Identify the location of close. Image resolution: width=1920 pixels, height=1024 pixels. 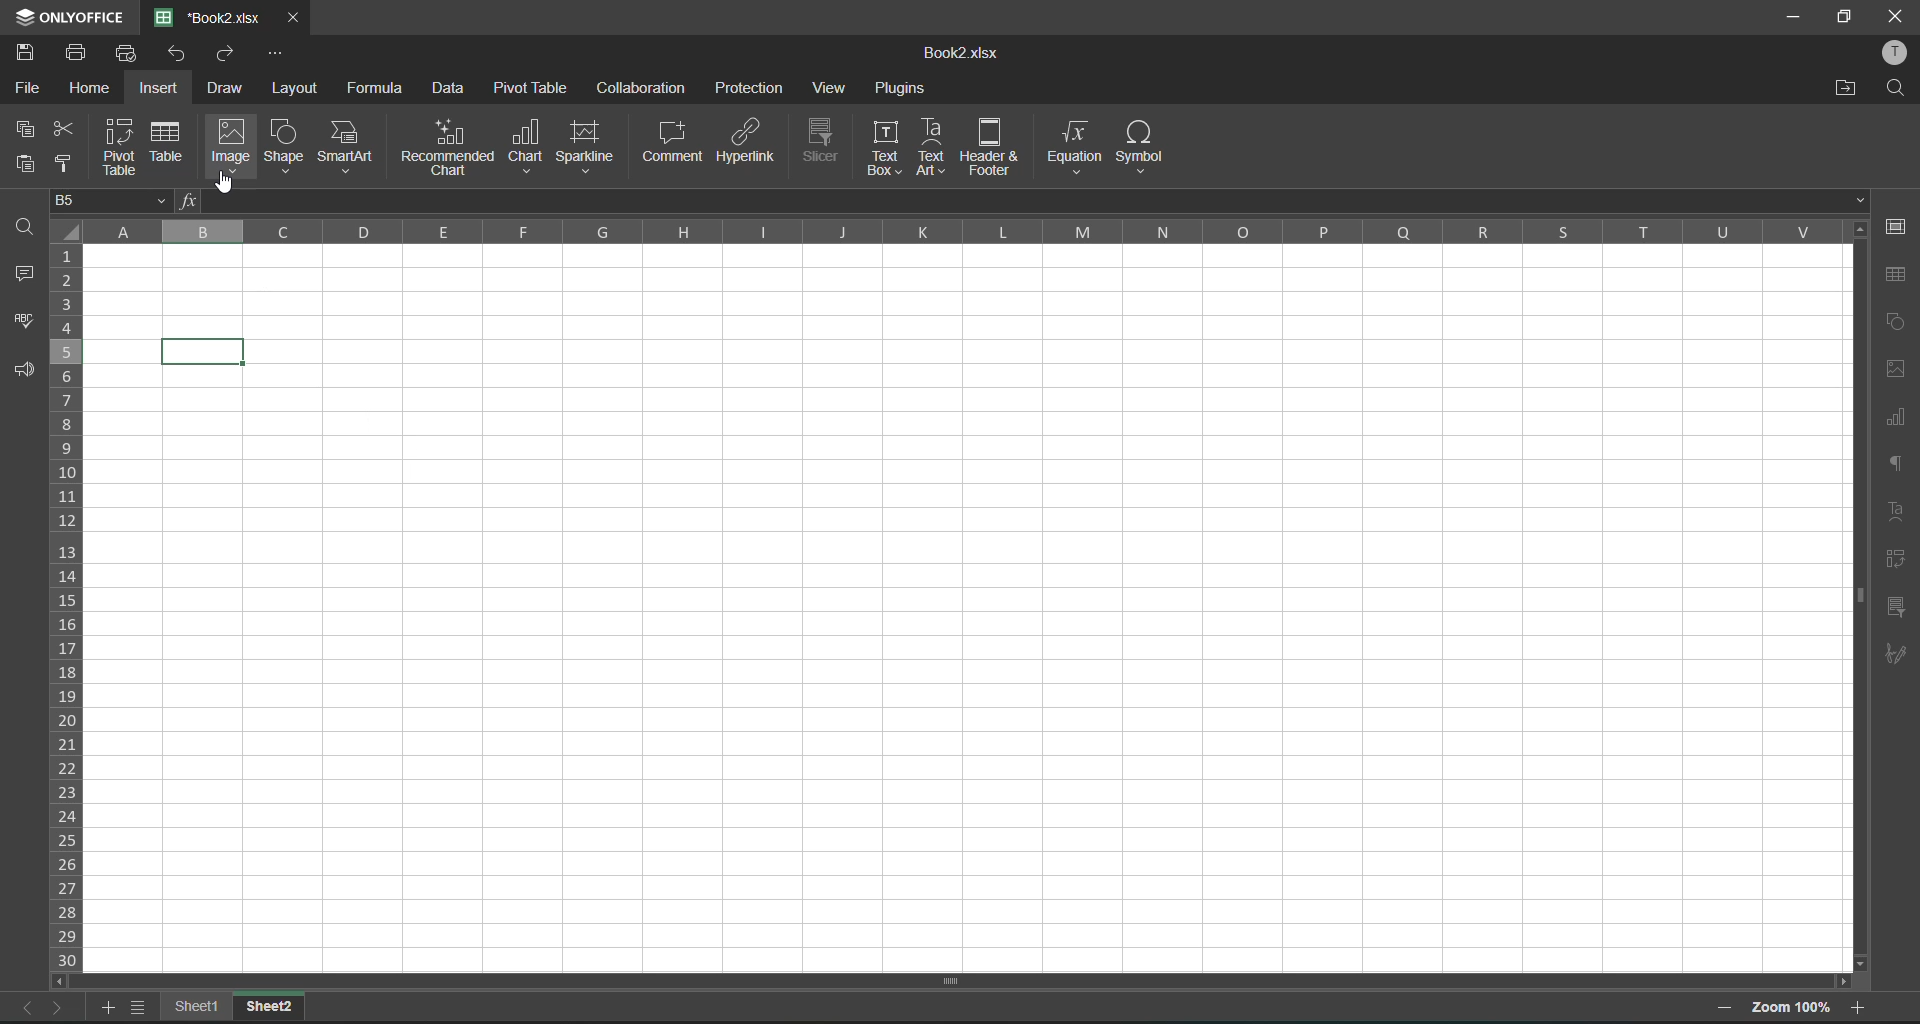
(1896, 14).